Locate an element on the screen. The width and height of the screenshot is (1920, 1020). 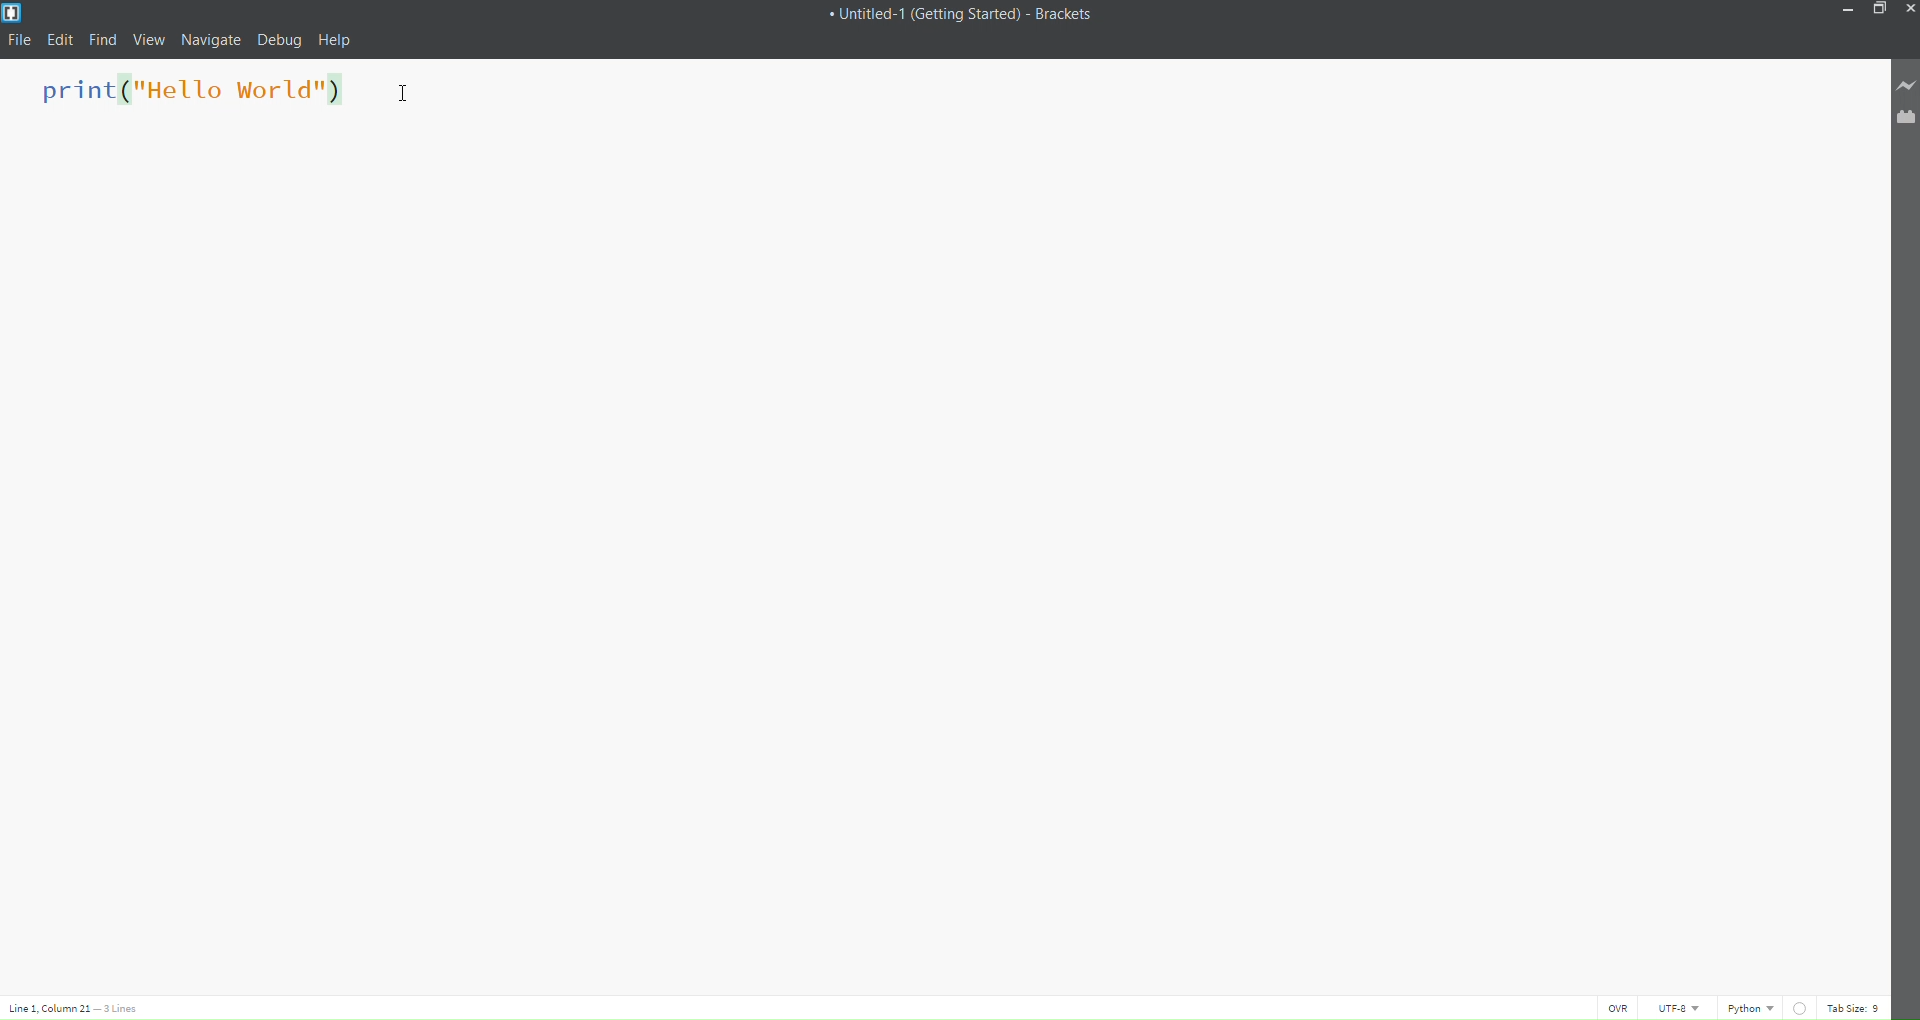
programming language is located at coordinates (1752, 1007).